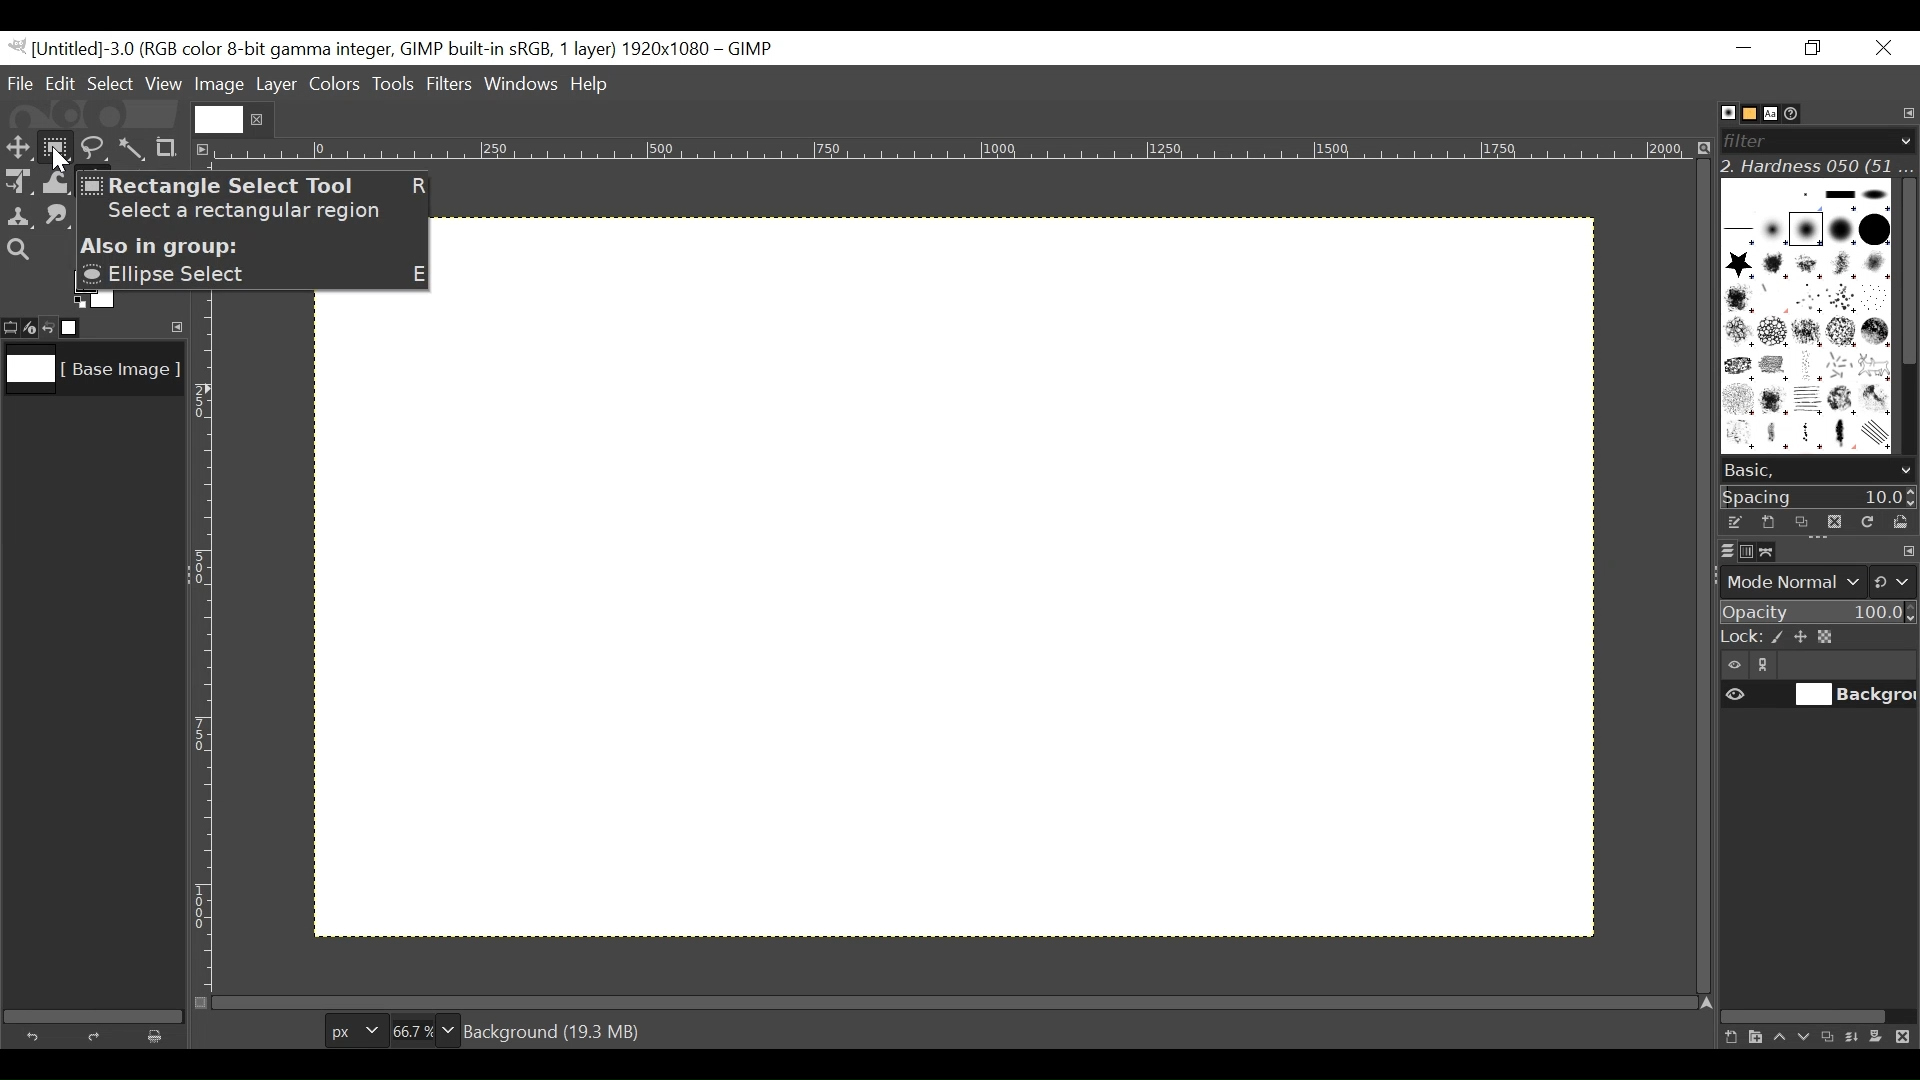 This screenshot has height=1080, width=1920. I want to click on Move tool, so click(17, 145).